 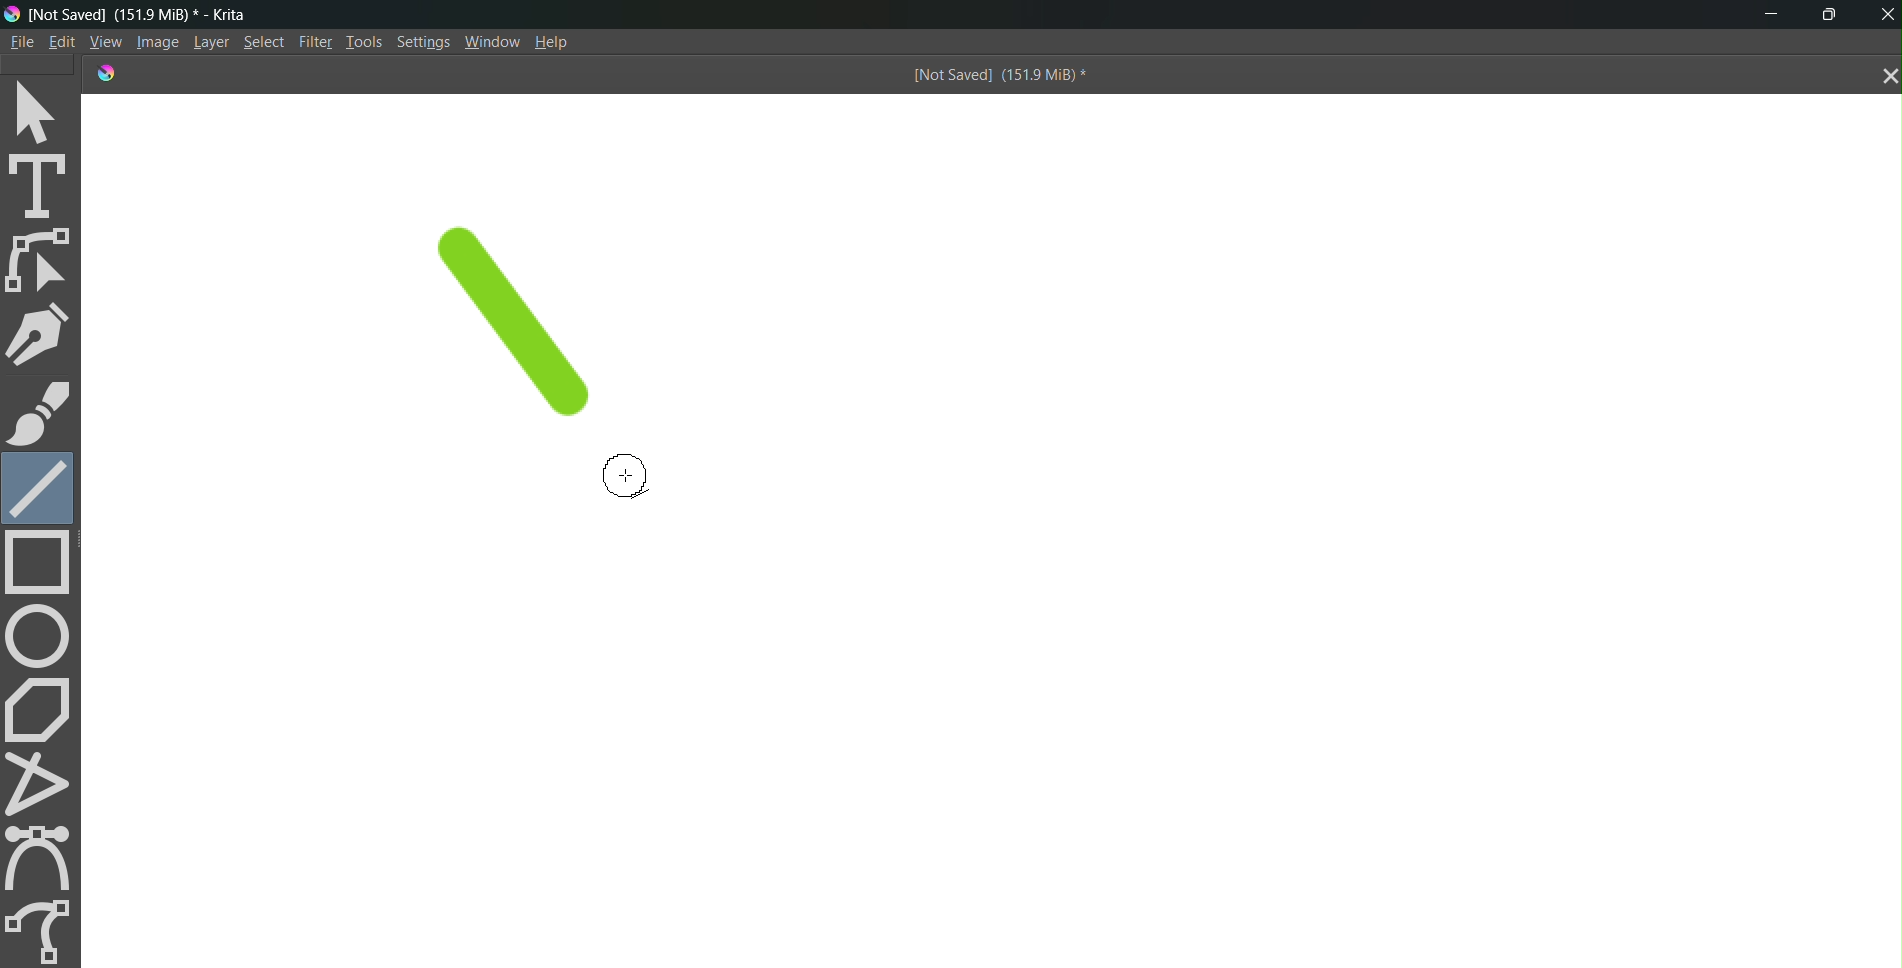 What do you see at coordinates (62, 42) in the screenshot?
I see `Edit` at bounding box center [62, 42].